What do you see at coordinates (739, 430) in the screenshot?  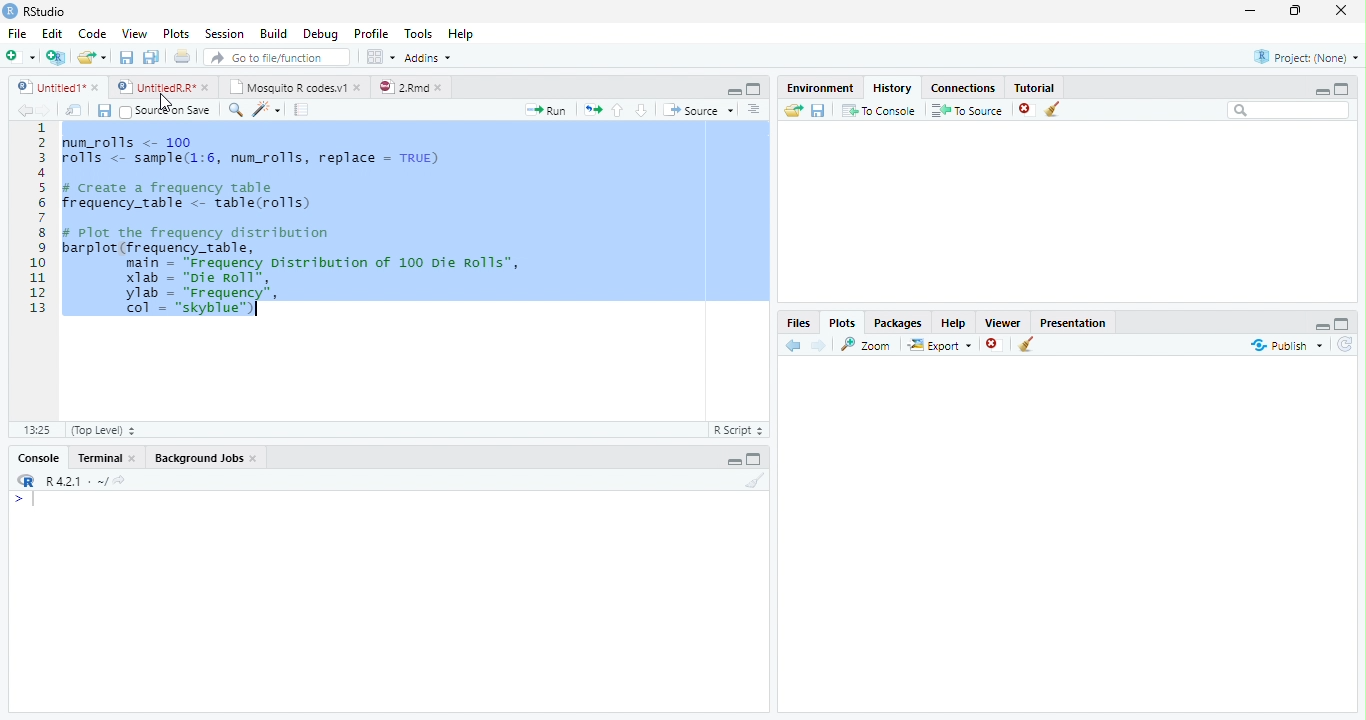 I see `R Script` at bounding box center [739, 430].